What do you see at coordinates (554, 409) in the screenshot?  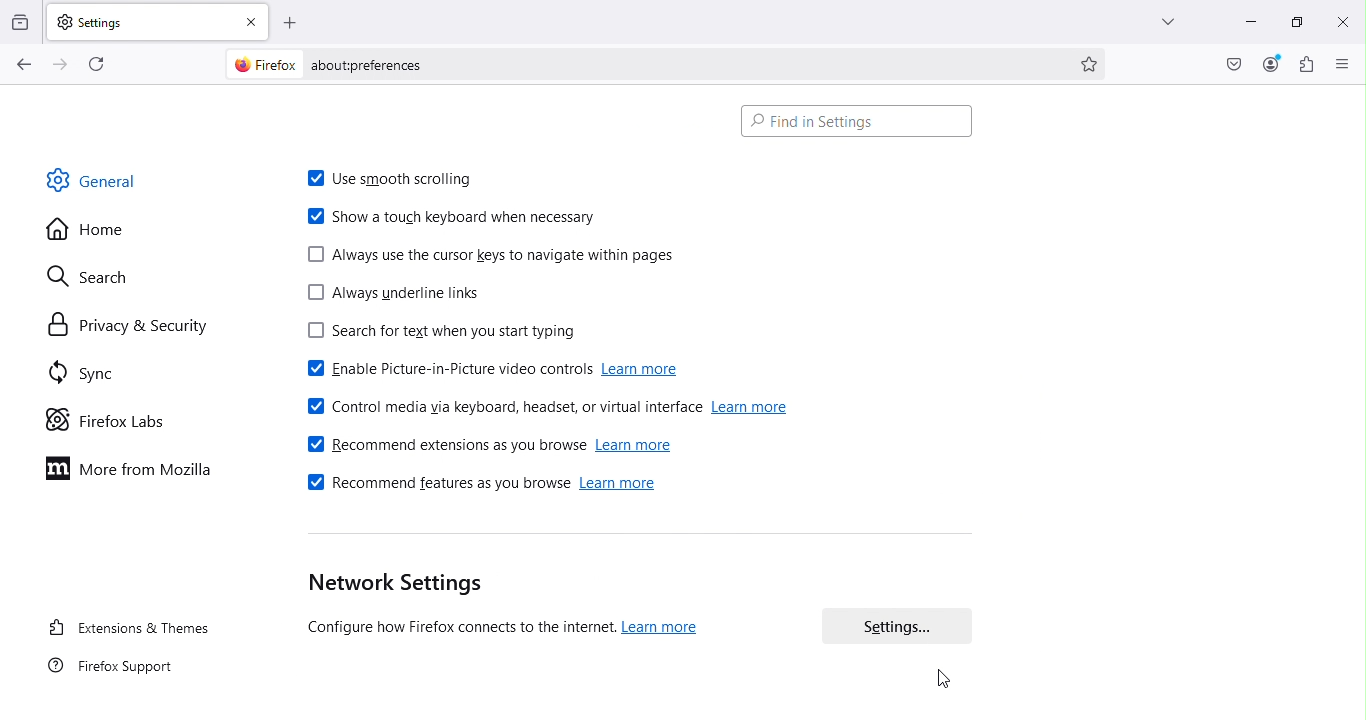 I see `Control media via keyboard, headset, or virtual interface` at bounding box center [554, 409].